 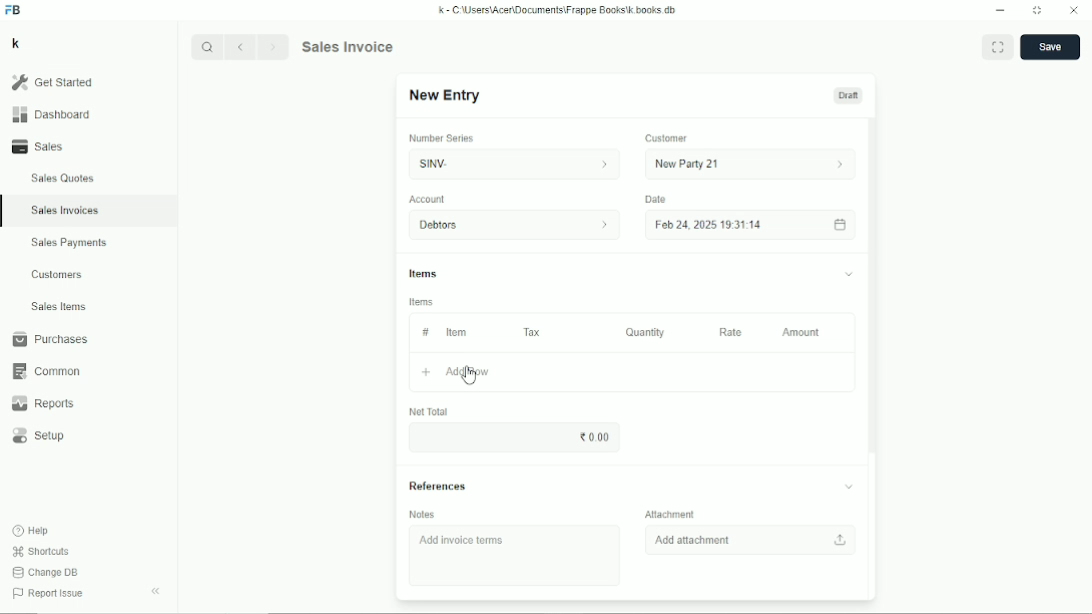 What do you see at coordinates (468, 374) in the screenshot?
I see `Cursor` at bounding box center [468, 374].